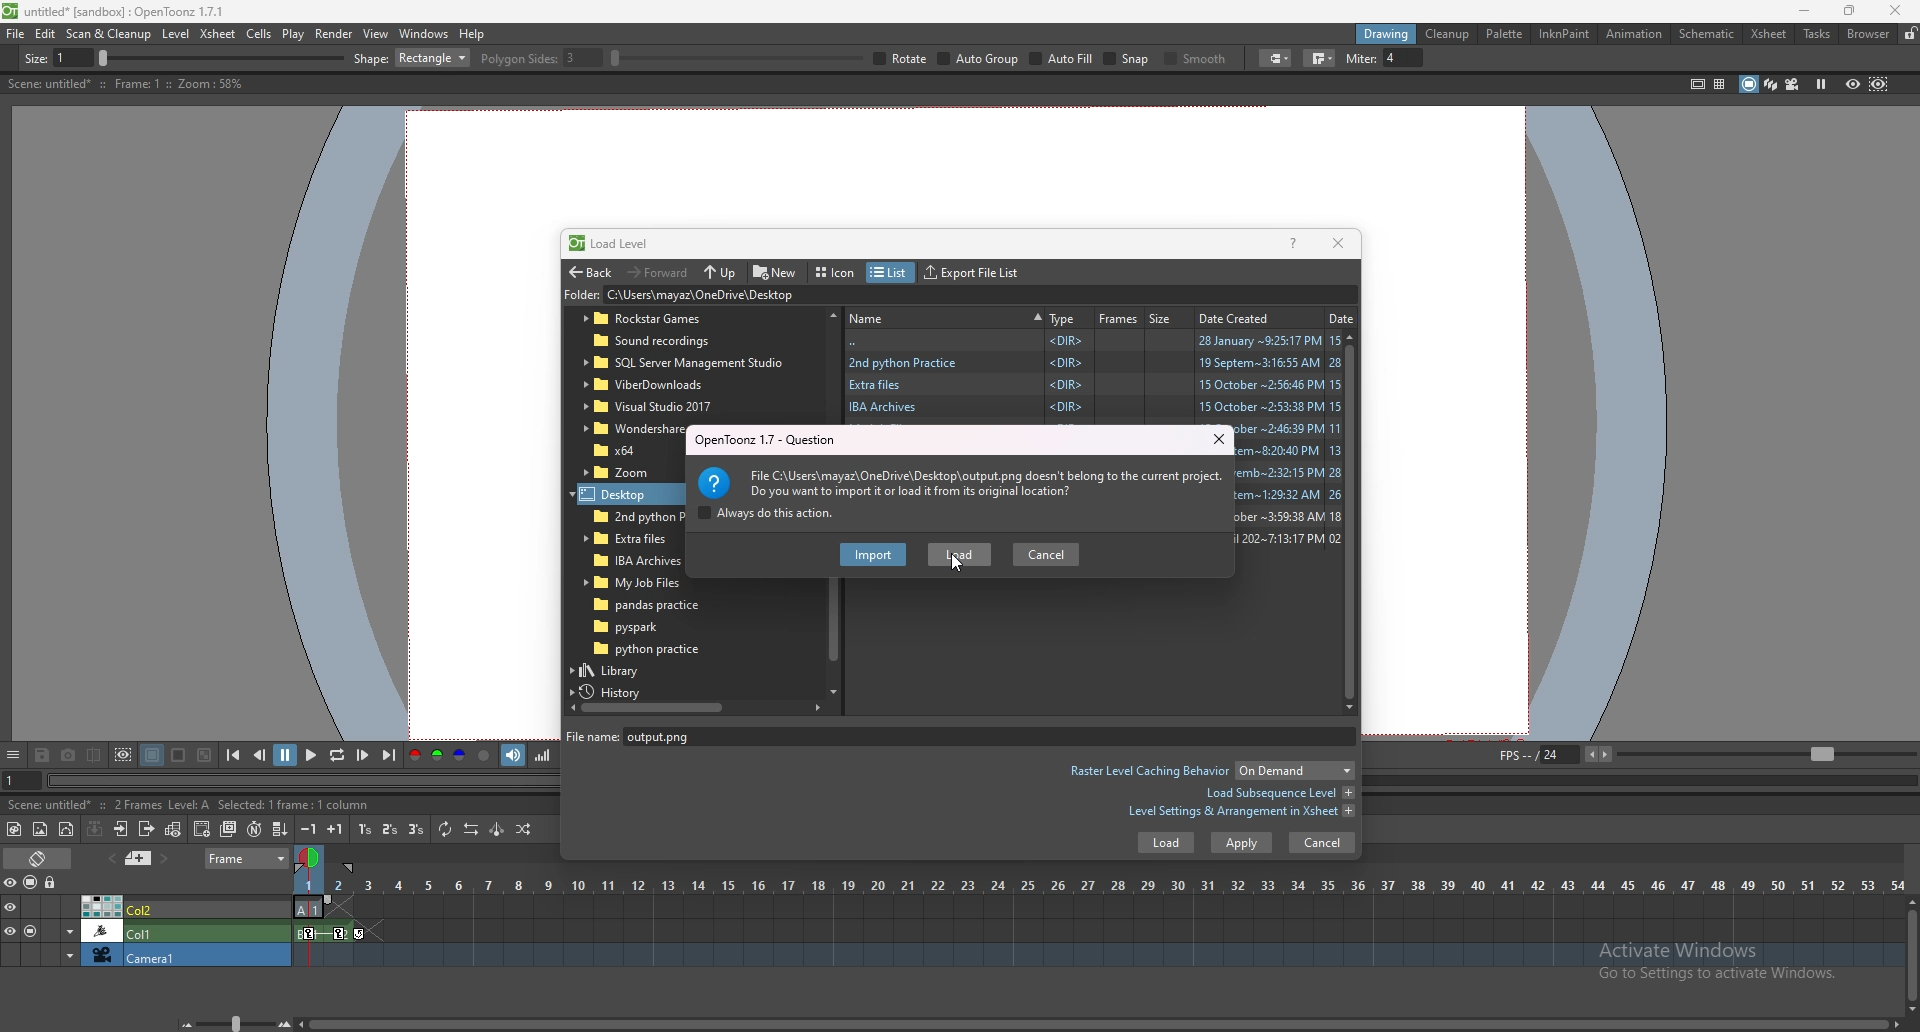 The height and width of the screenshot is (1032, 1920). What do you see at coordinates (233, 755) in the screenshot?
I see `first frame` at bounding box center [233, 755].